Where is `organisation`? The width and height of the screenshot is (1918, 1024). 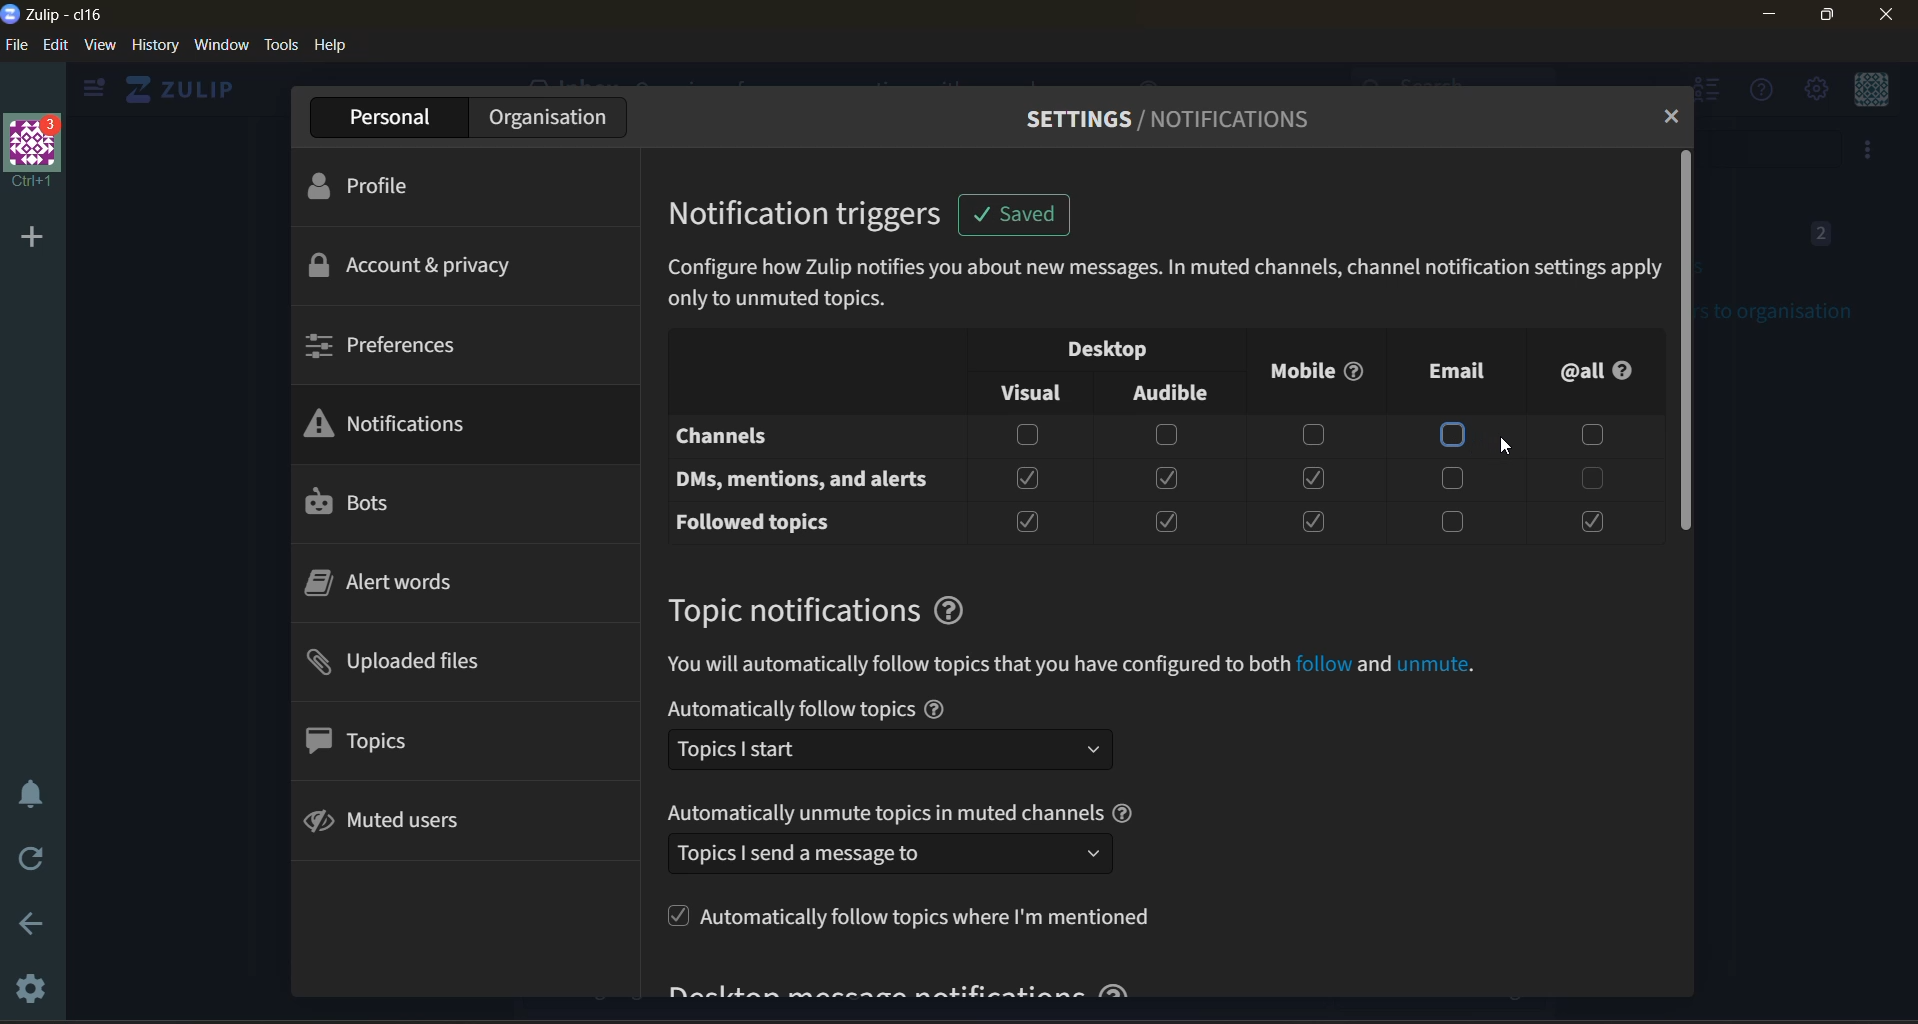 organisation is located at coordinates (554, 118).